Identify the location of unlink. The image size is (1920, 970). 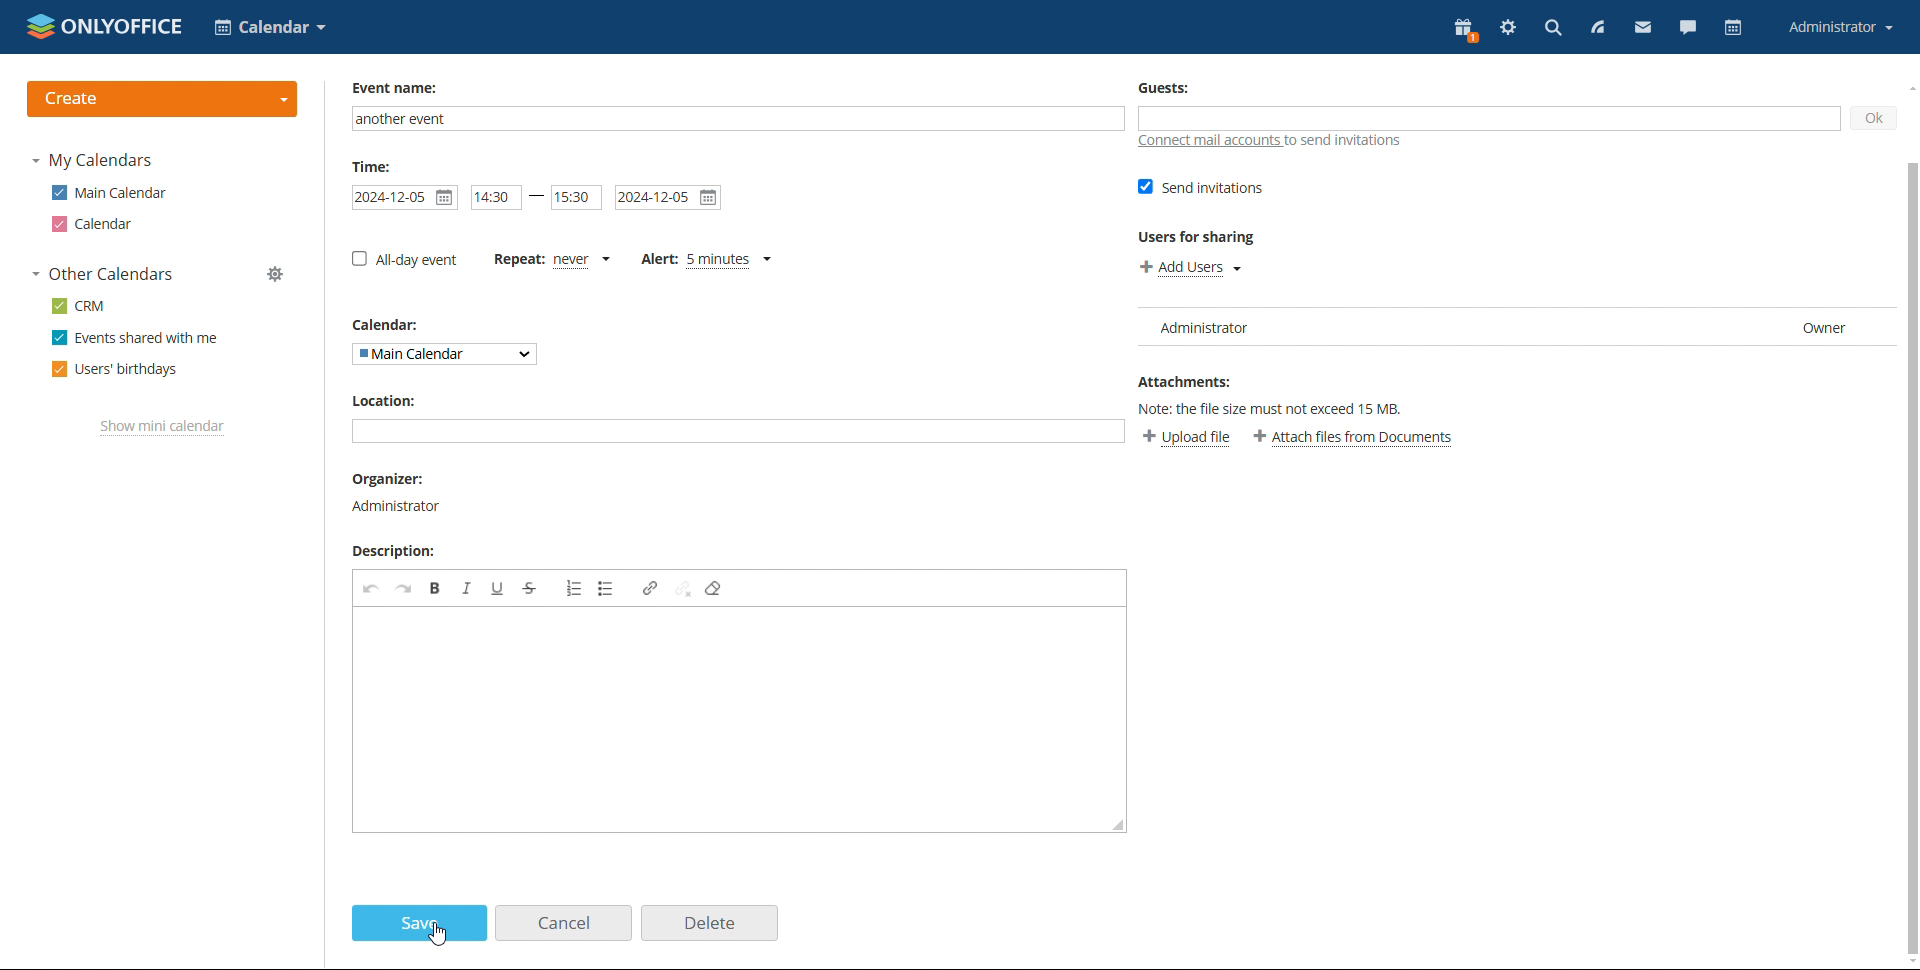
(684, 589).